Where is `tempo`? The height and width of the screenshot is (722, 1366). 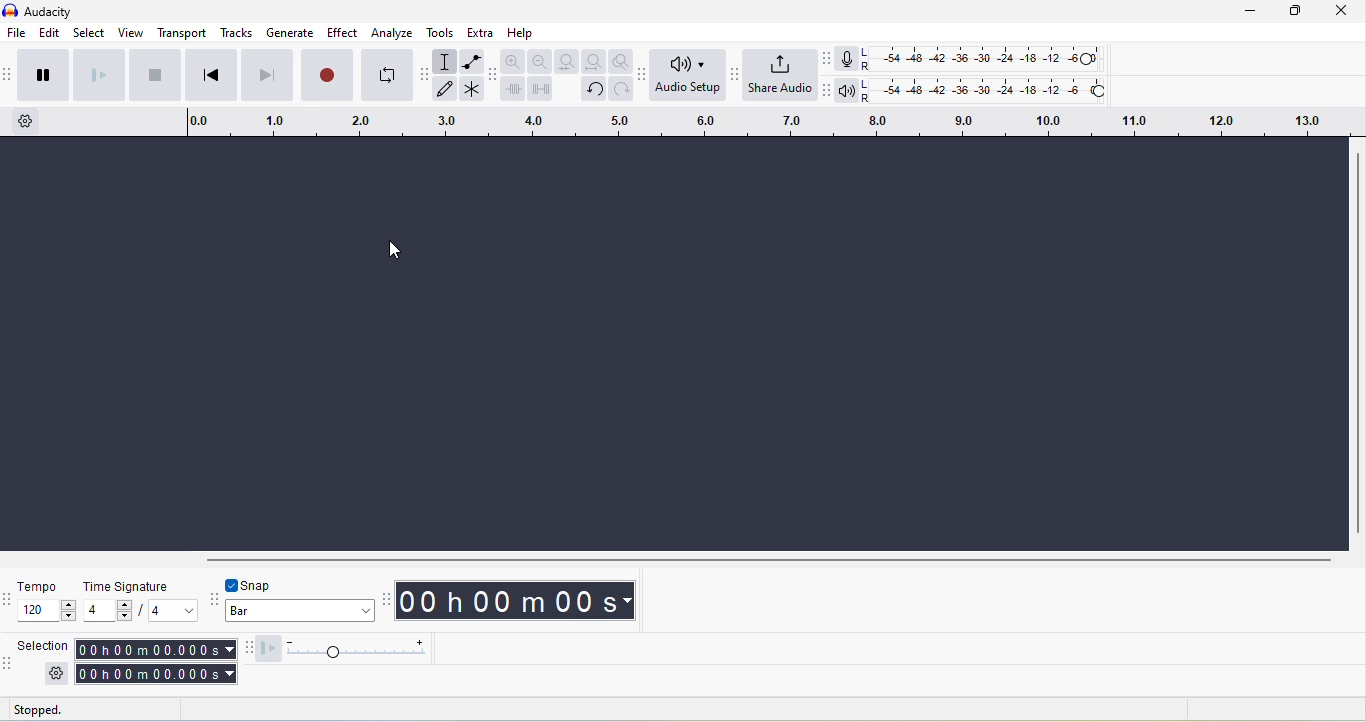
tempo is located at coordinates (49, 603).